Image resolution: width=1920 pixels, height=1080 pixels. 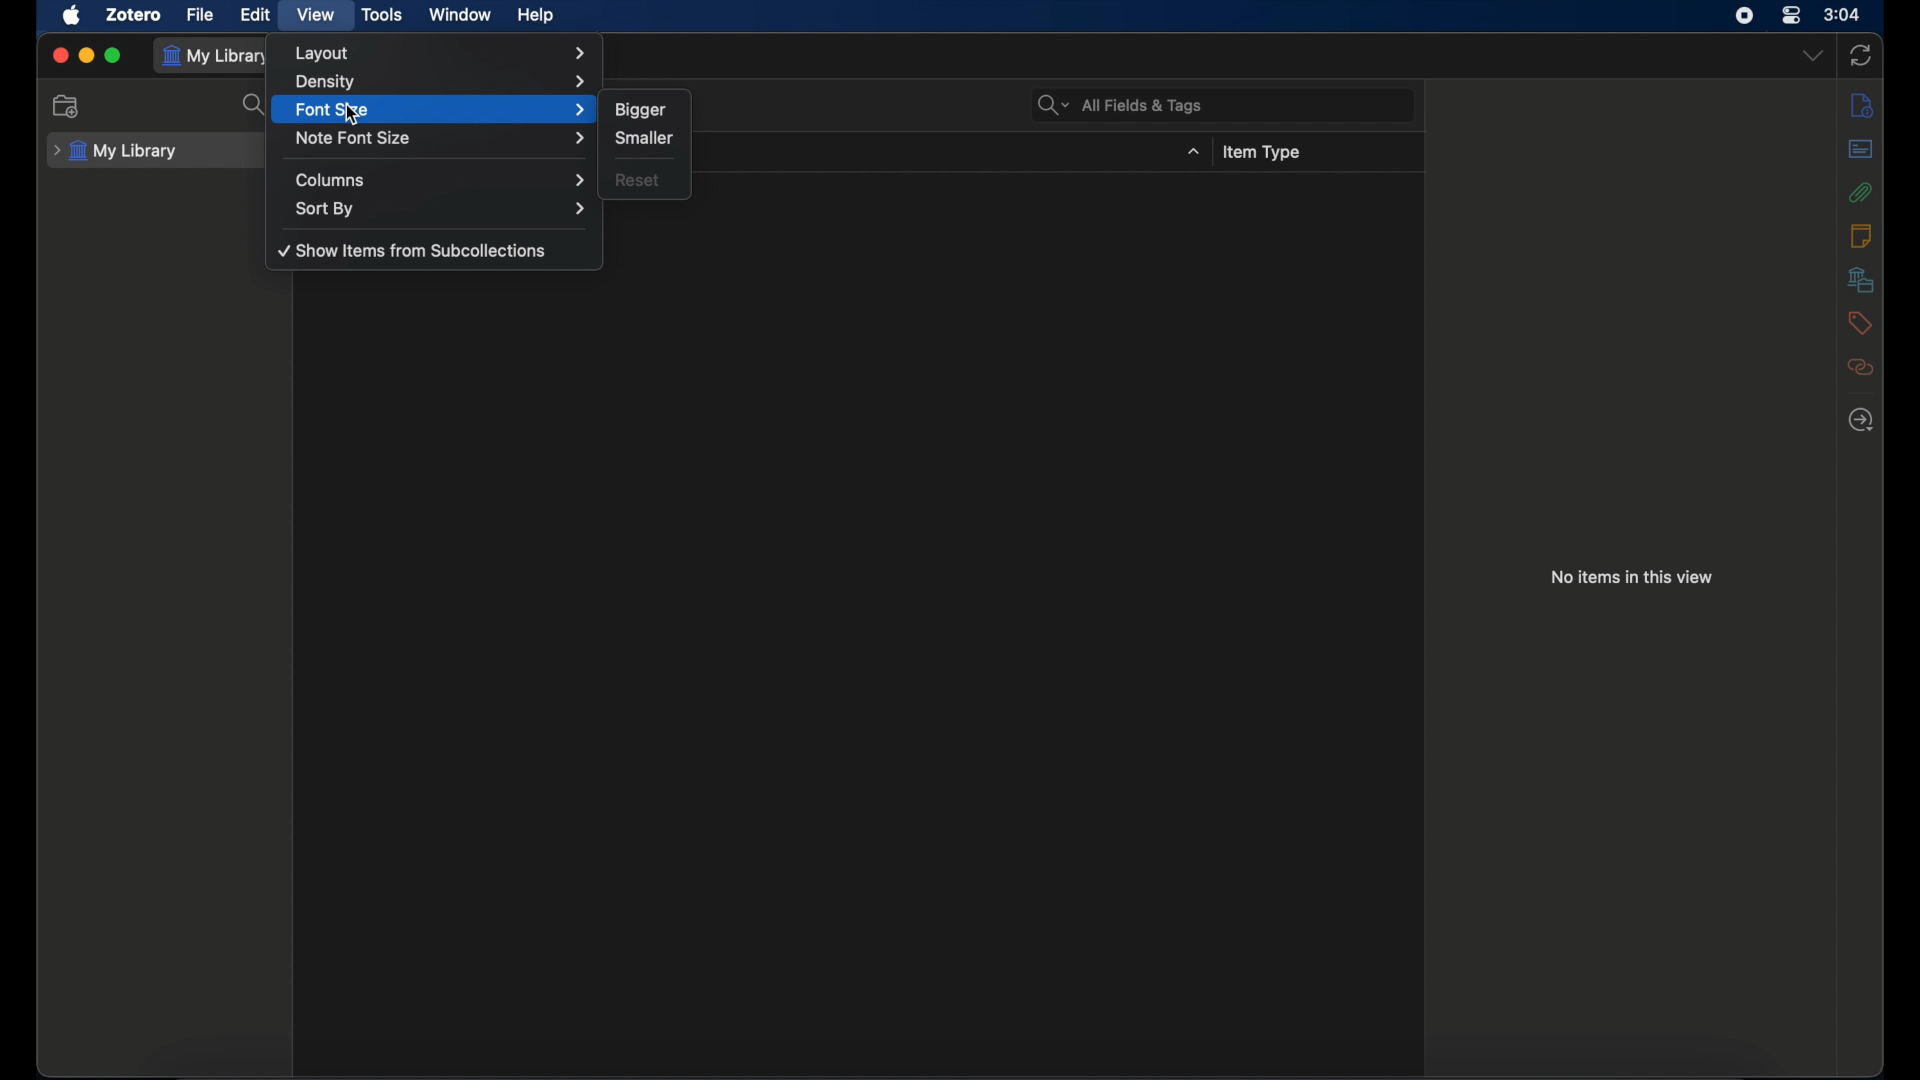 What do you see at coordinates (383, 15) in the screenshot?
I see `tools` at bounding box center [383, 15].